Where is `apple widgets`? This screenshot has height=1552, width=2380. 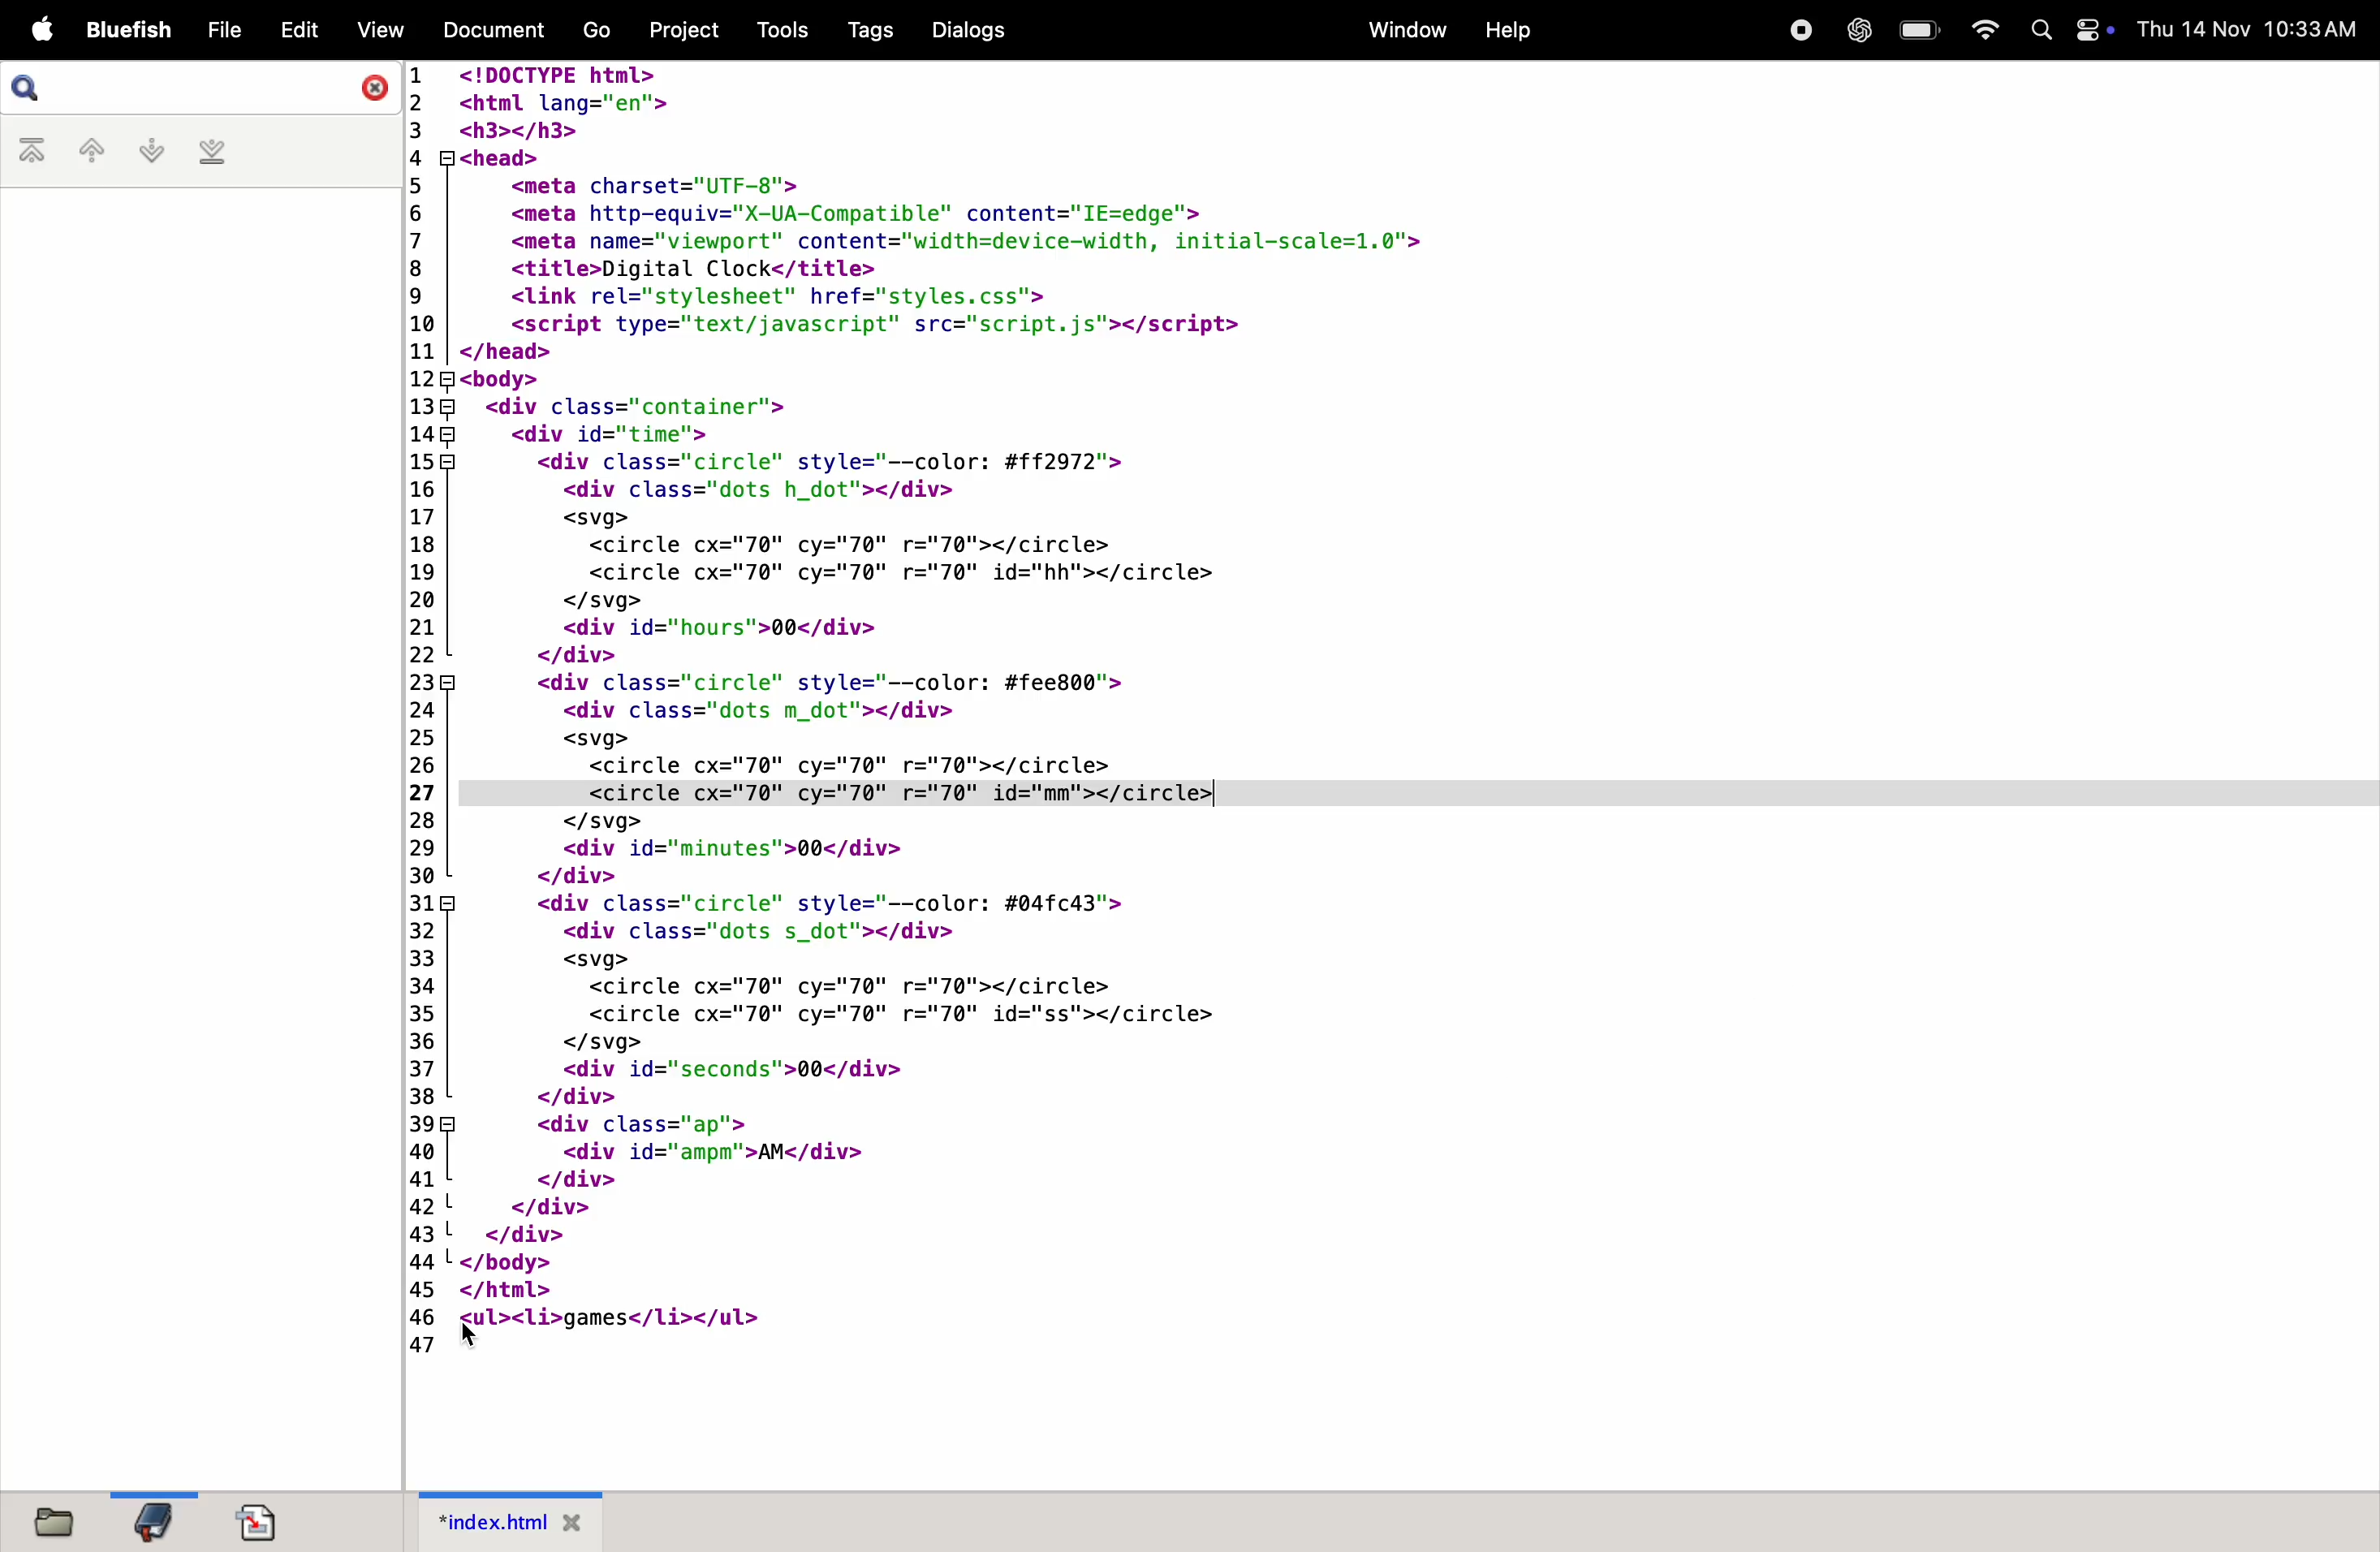 apple widgets is located at coordinates (2070, 30).